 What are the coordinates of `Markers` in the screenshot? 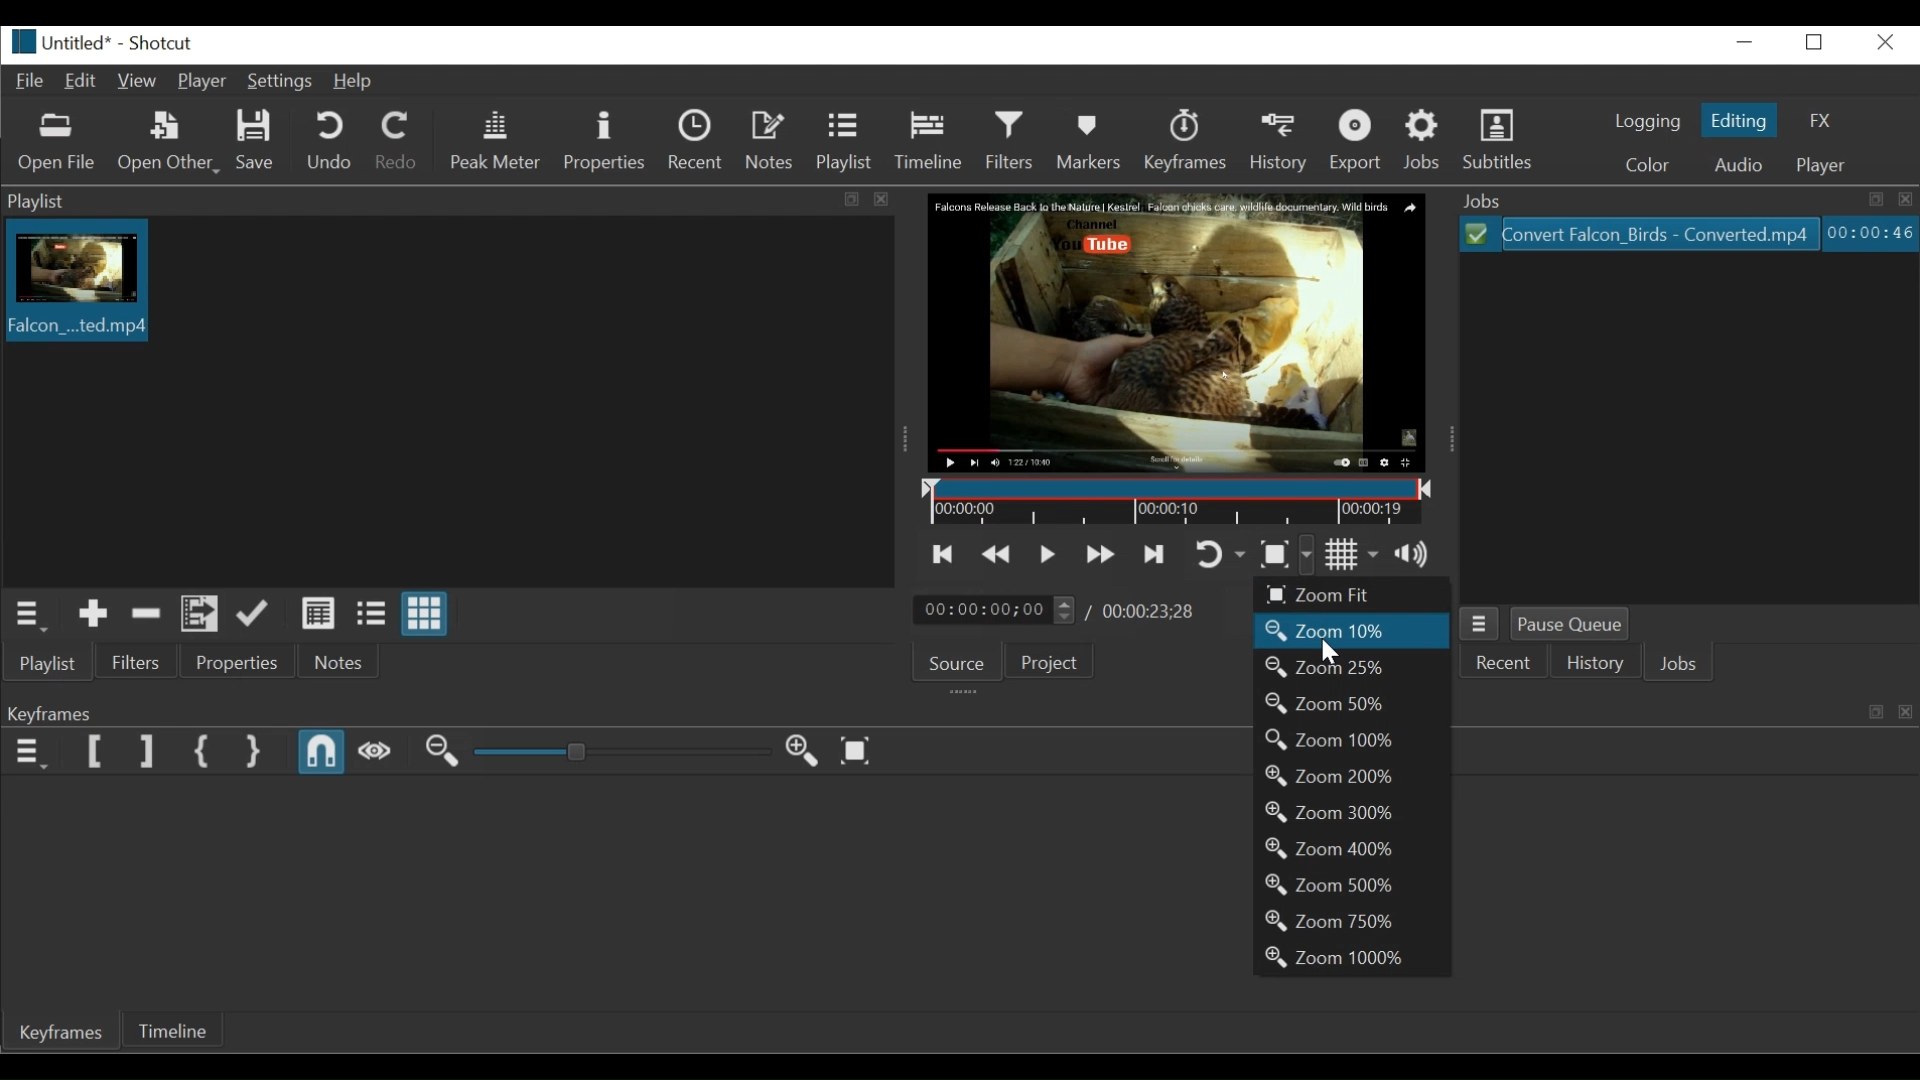 It's located at (1091, 140).